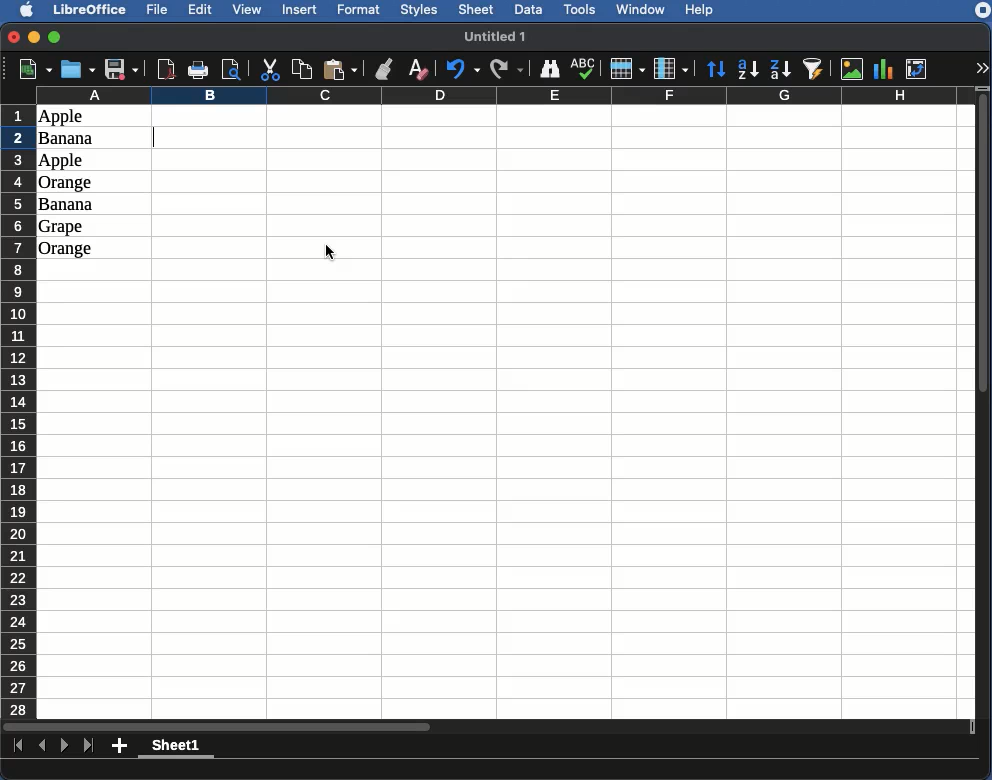 The height and width of the screenshot is (780, 992). What do you see at coordinates (201, 11) in the screenshot?
I see `Edit` at bounding box center [201, 11].